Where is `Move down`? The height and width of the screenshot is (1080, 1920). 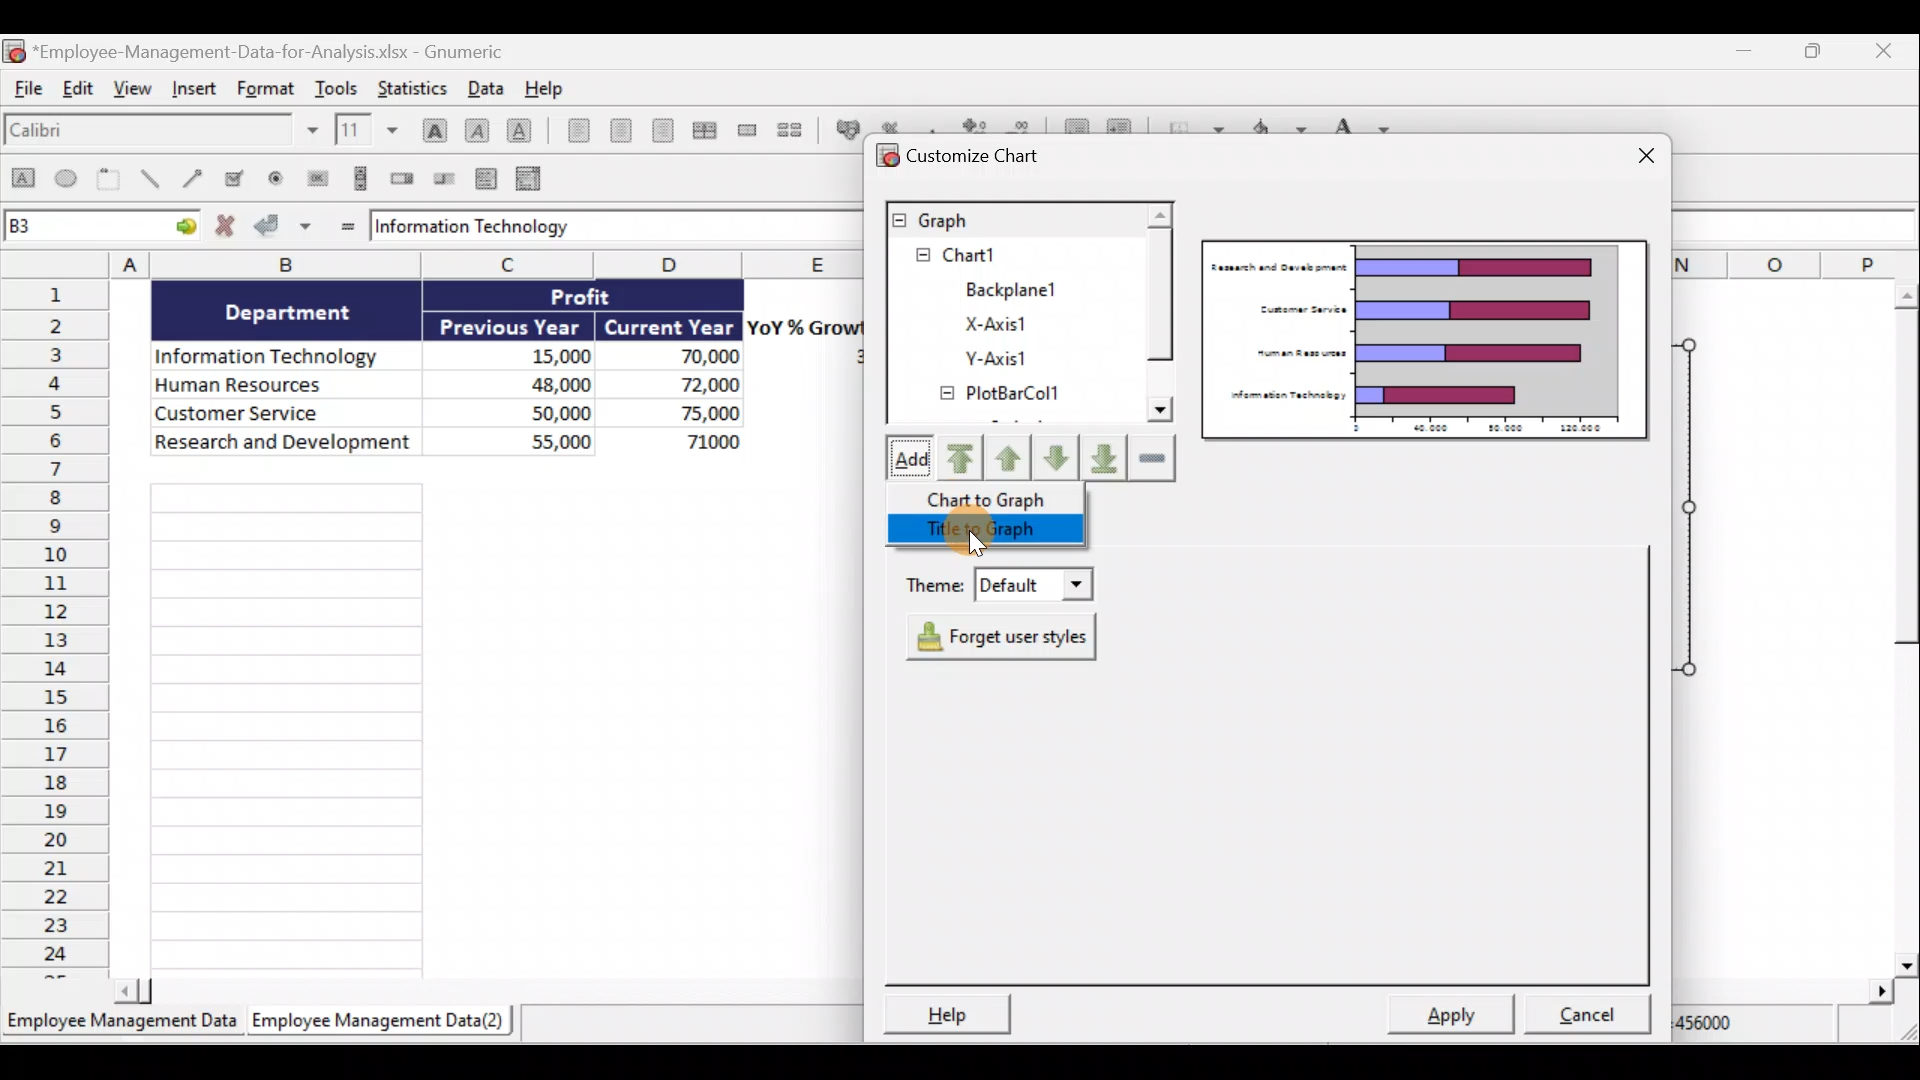 Move down is located at coordinates (1057, 461).